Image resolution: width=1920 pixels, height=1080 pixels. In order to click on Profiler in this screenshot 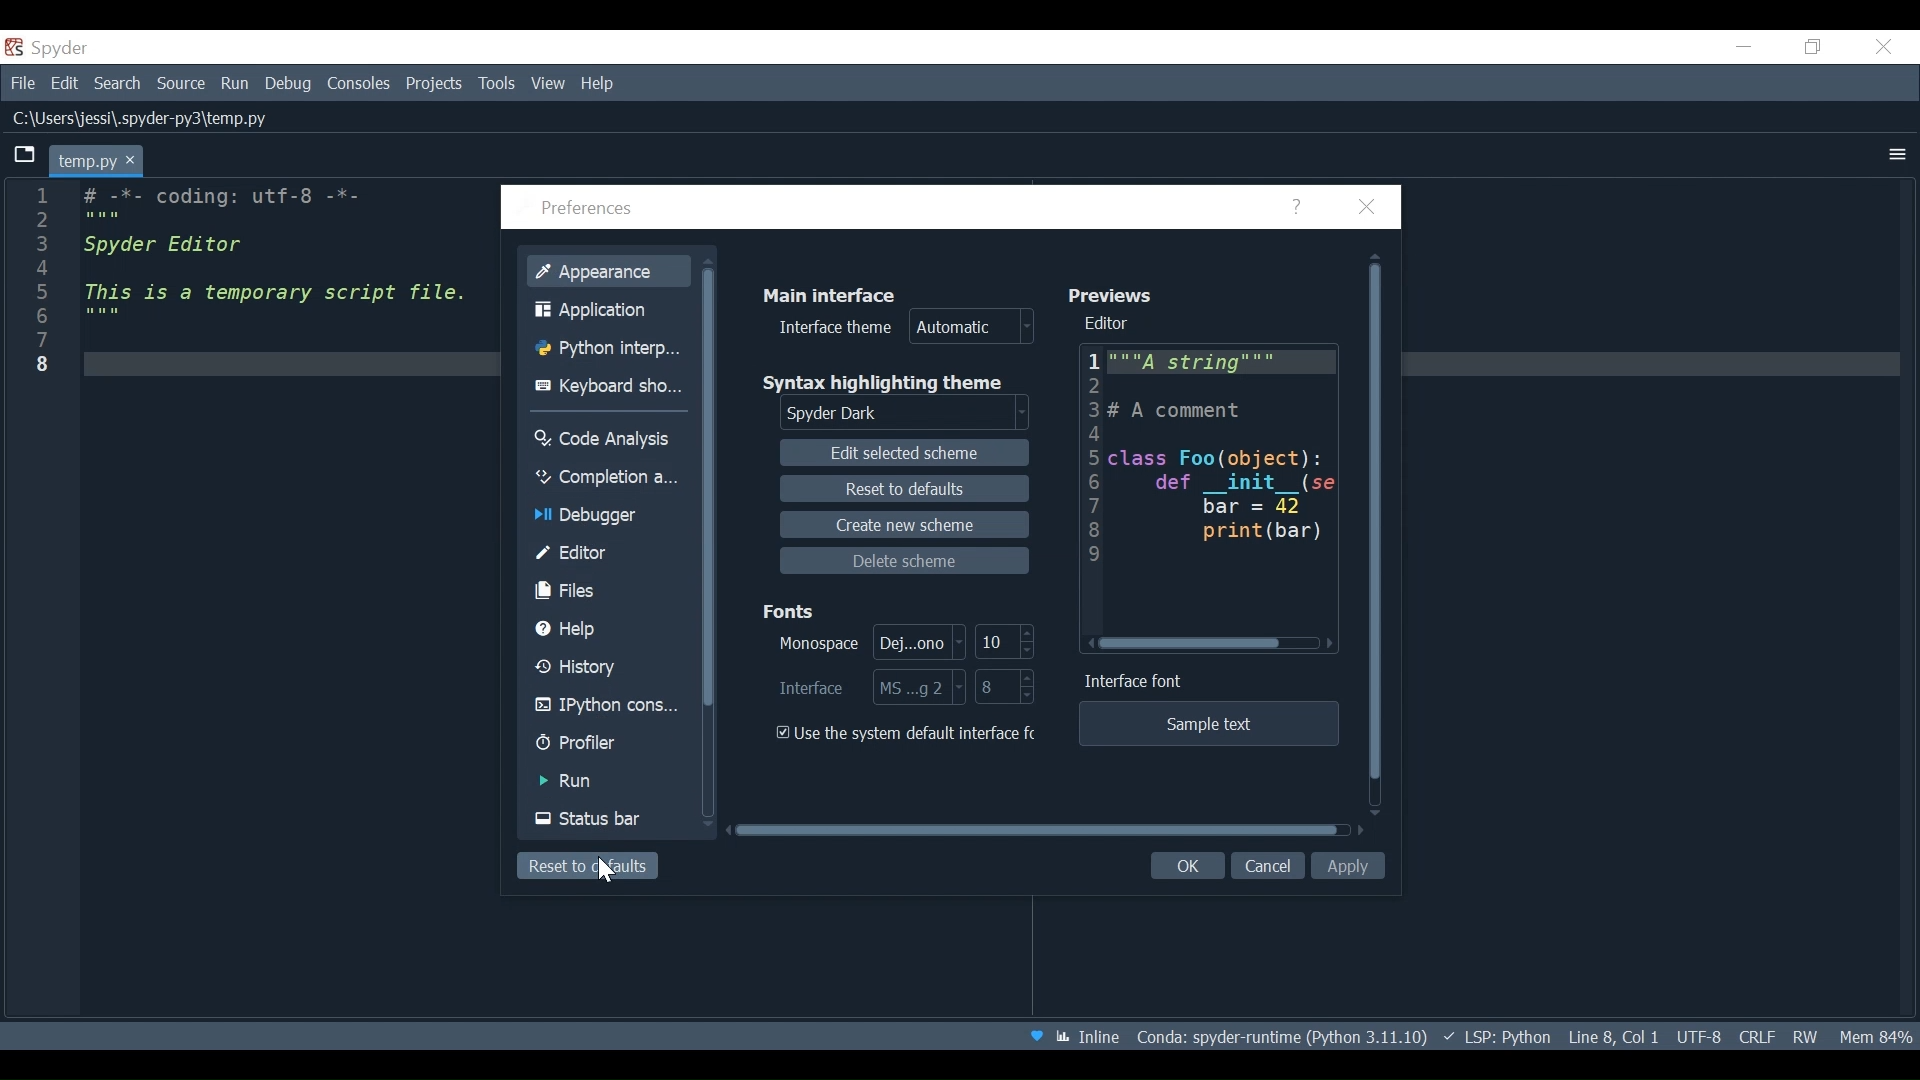, I will do `click(607, 745)`.